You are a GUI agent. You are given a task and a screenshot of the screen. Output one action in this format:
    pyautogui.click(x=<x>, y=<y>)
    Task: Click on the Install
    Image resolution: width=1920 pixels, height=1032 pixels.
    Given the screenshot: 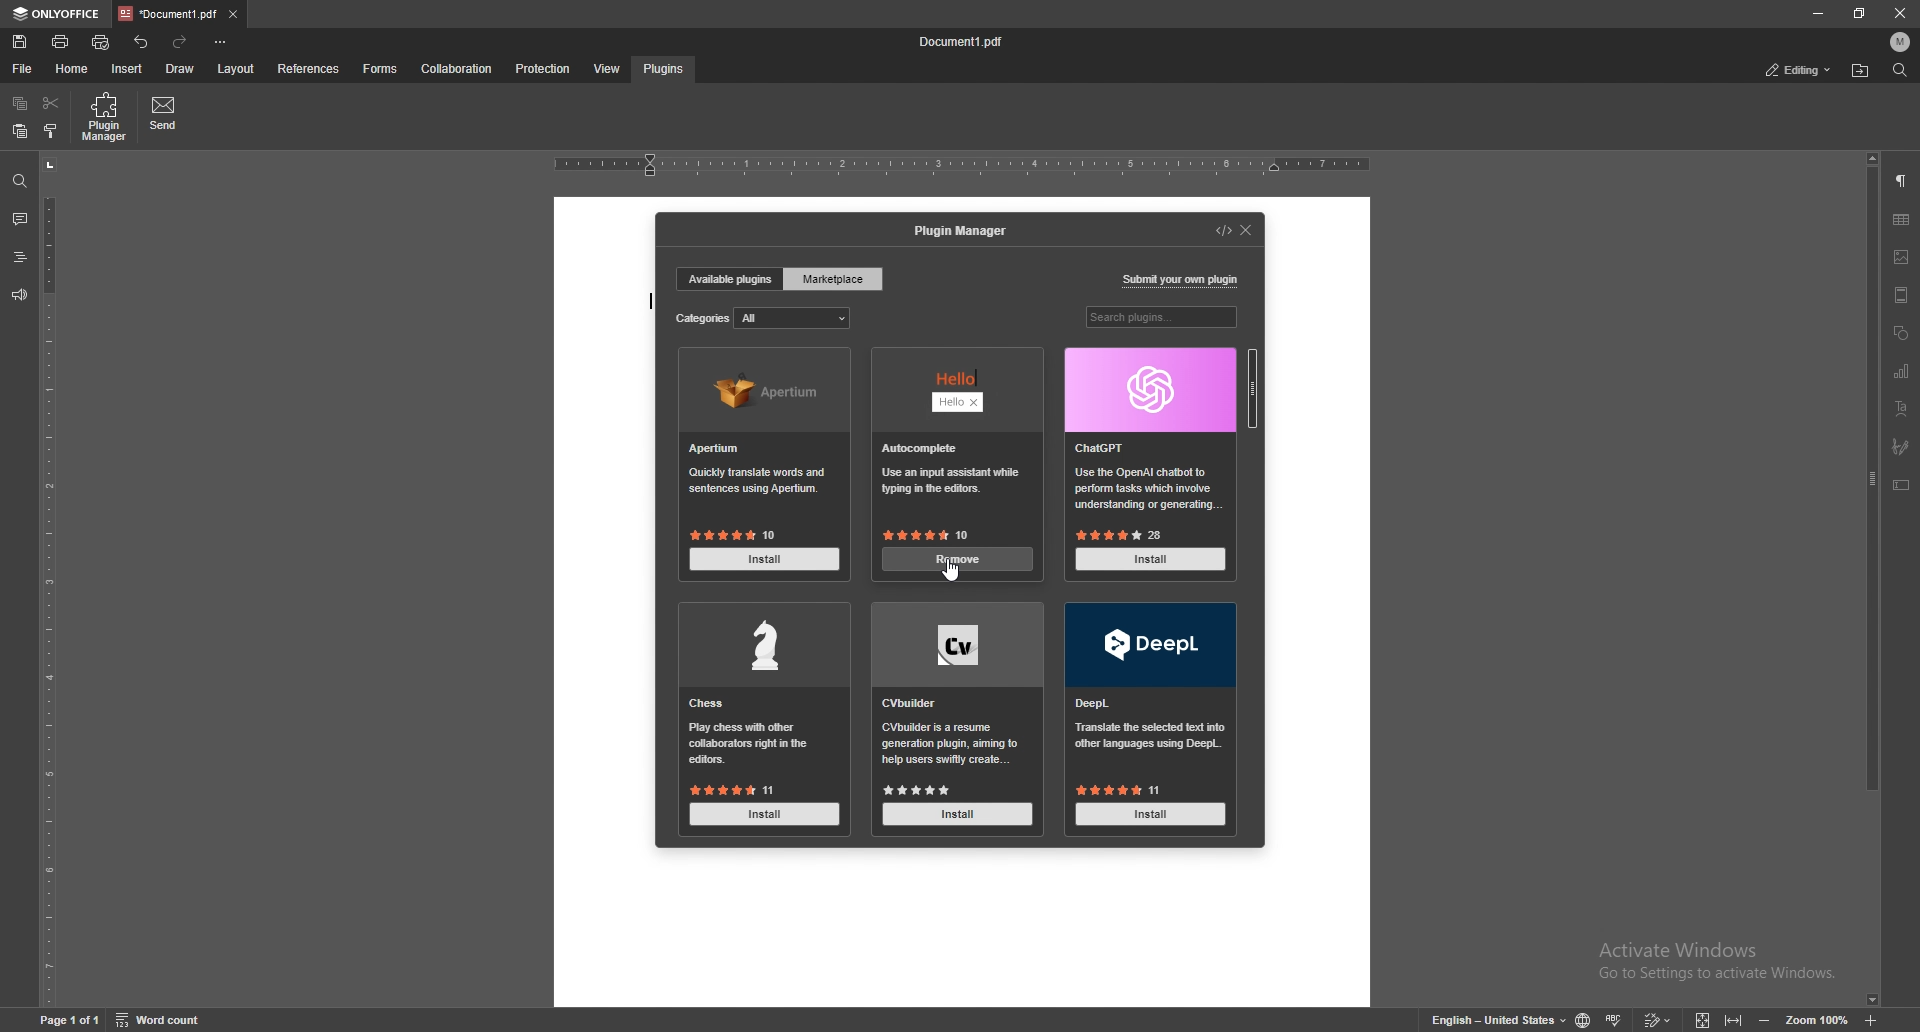 What is the action you would take?
    pyautogui.click(x=1149, y=815)
    